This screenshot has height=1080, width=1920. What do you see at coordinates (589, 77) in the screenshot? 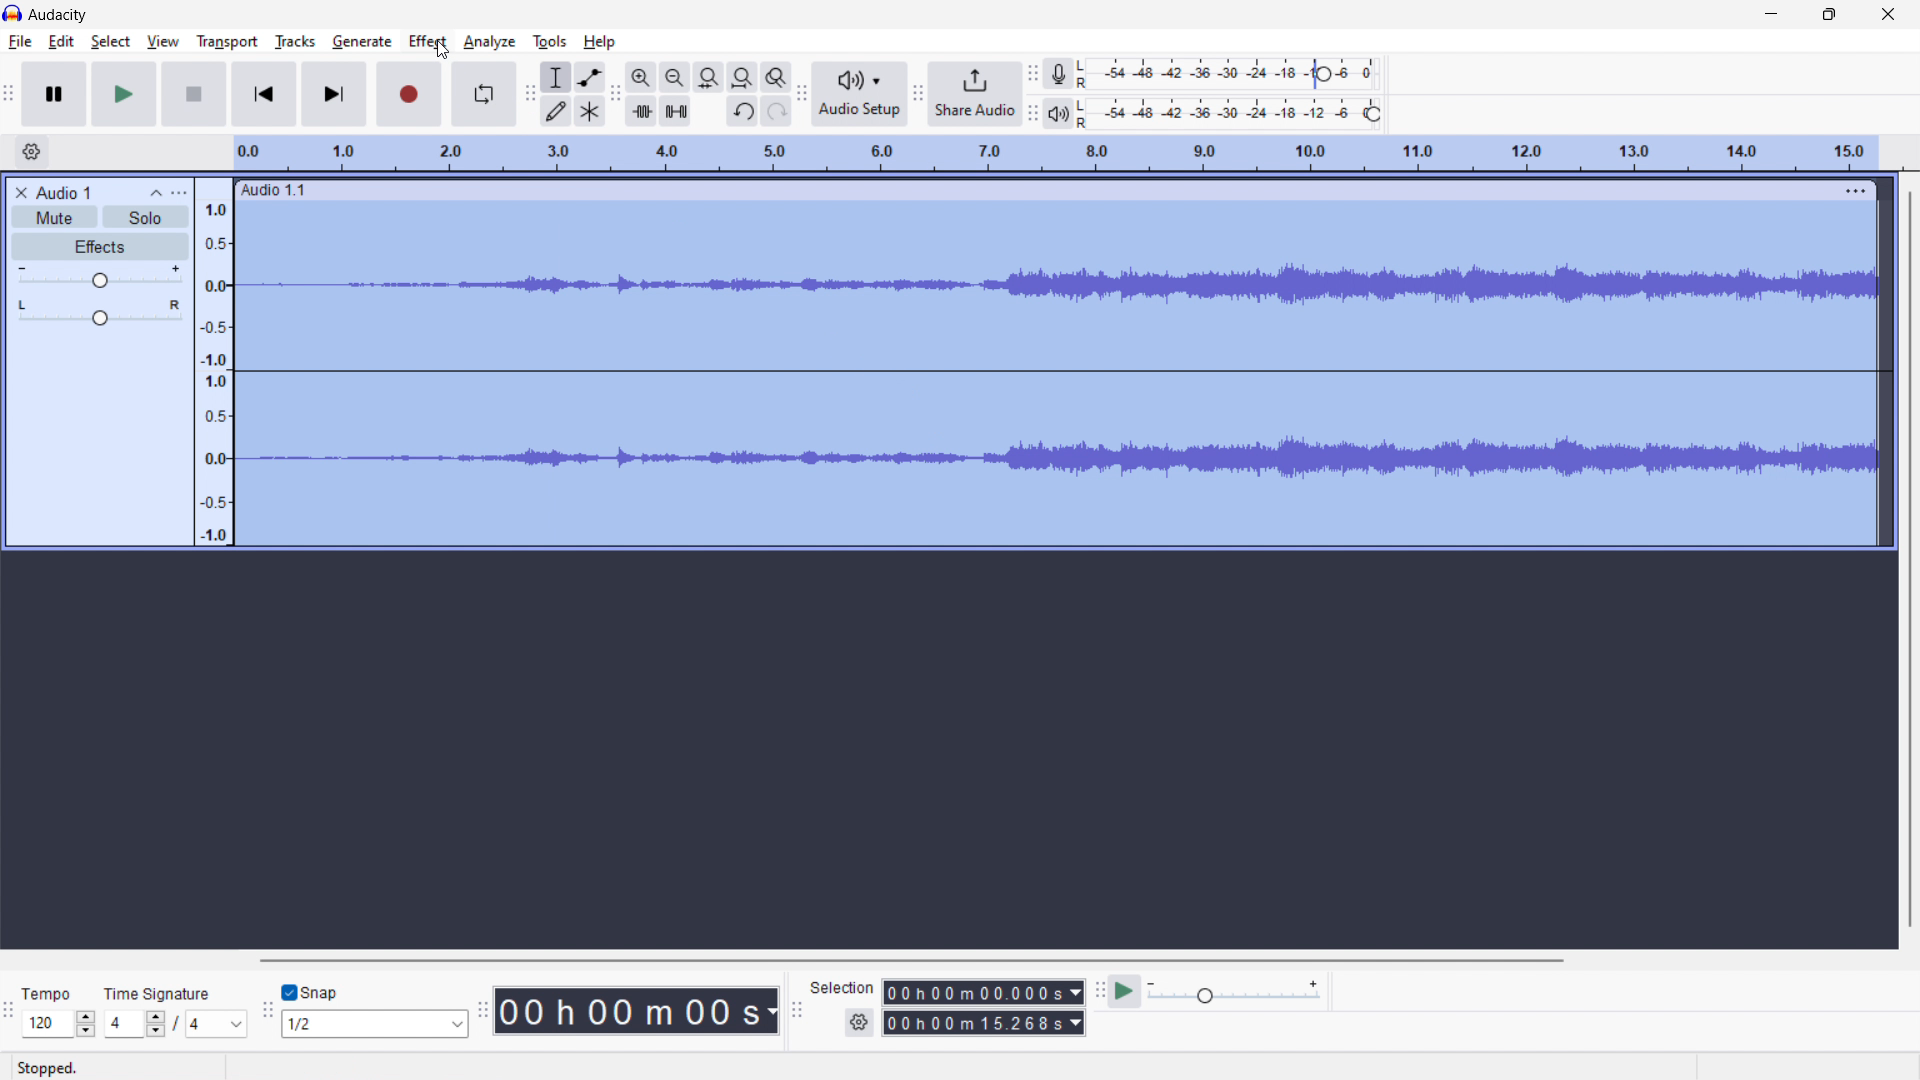
I see `envelop tool` at bounding box center [589, 77].